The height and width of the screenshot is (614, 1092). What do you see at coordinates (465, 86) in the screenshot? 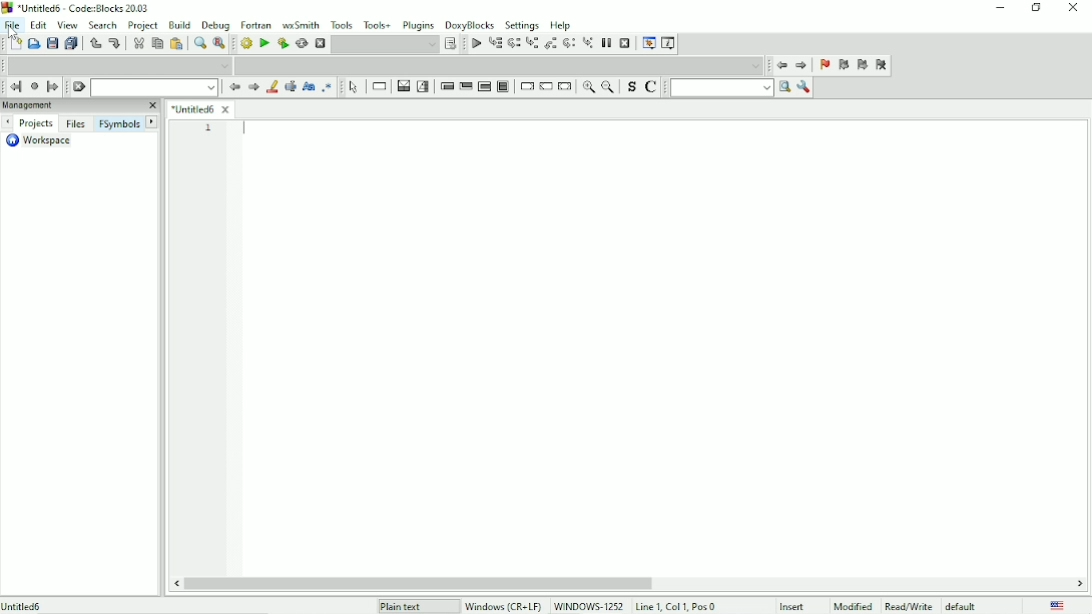
I see `Exit-condition loop` at bounding box center [465, 86].